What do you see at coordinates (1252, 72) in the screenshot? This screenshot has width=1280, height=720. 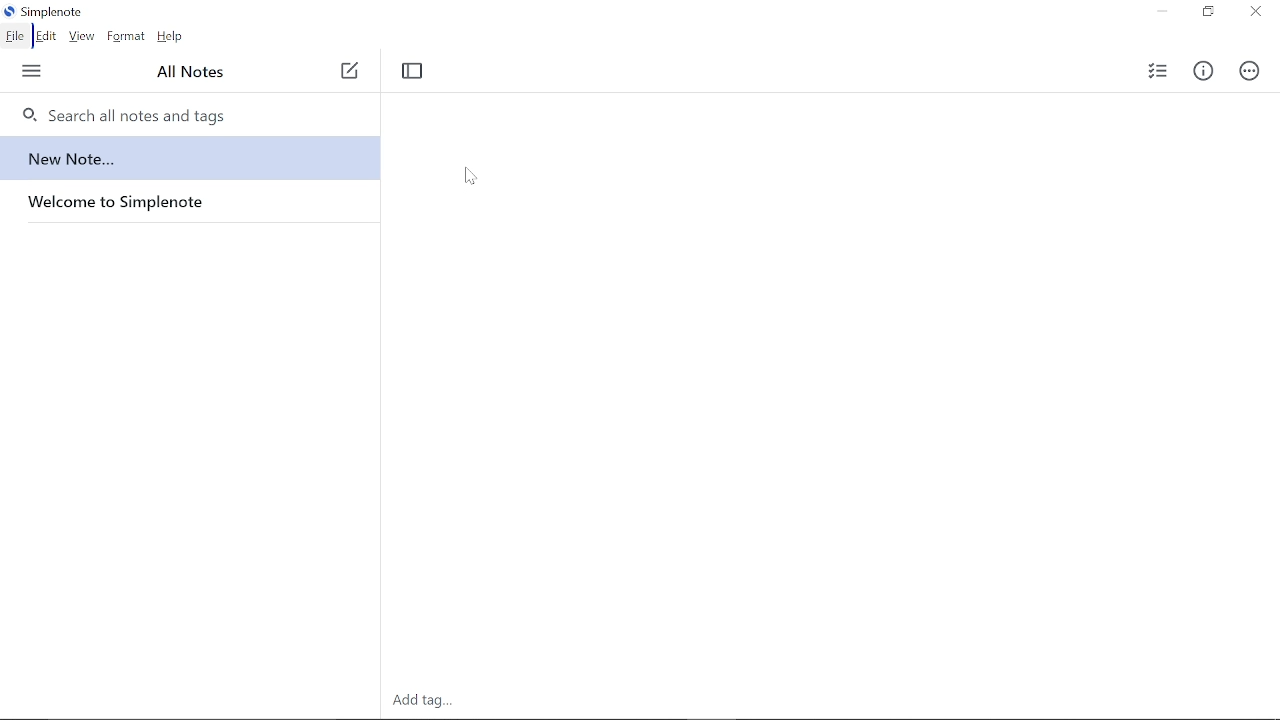 I see `Actions` at bounding box center [1252, 72].